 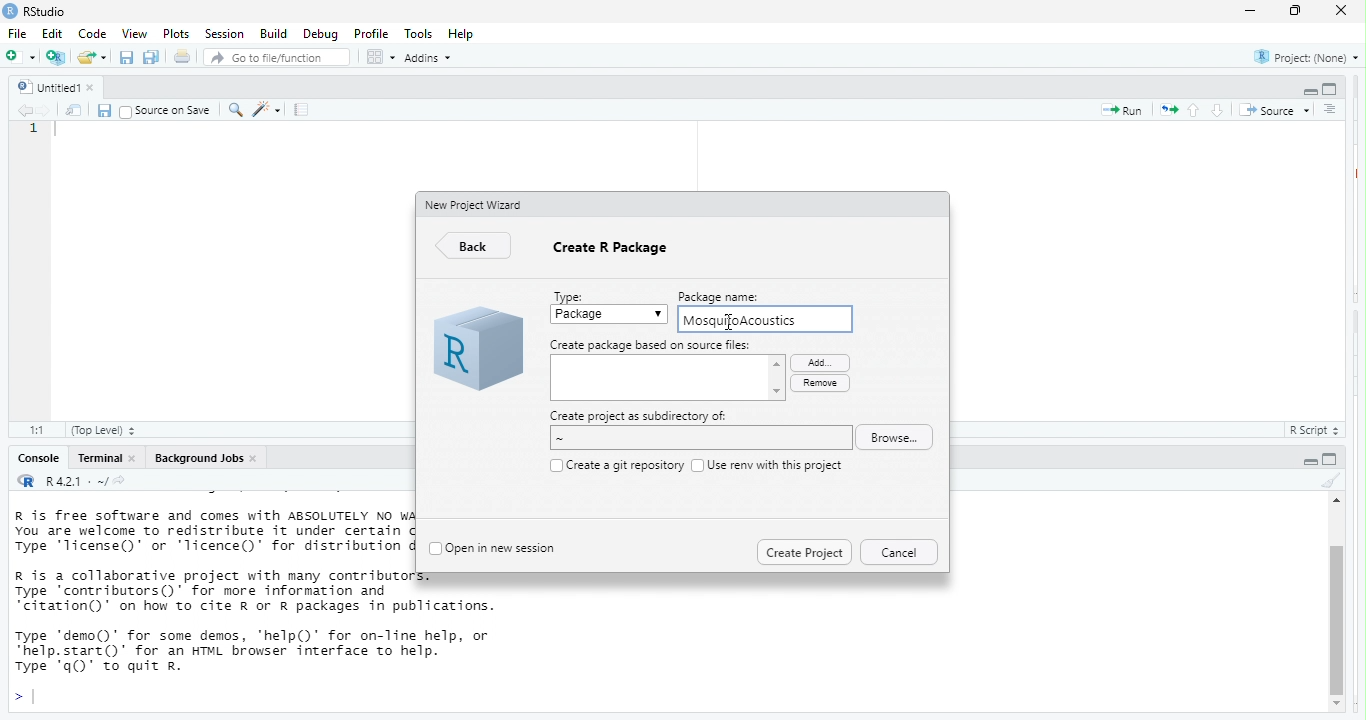 I want to click on remove, so click(x=819, y=383).